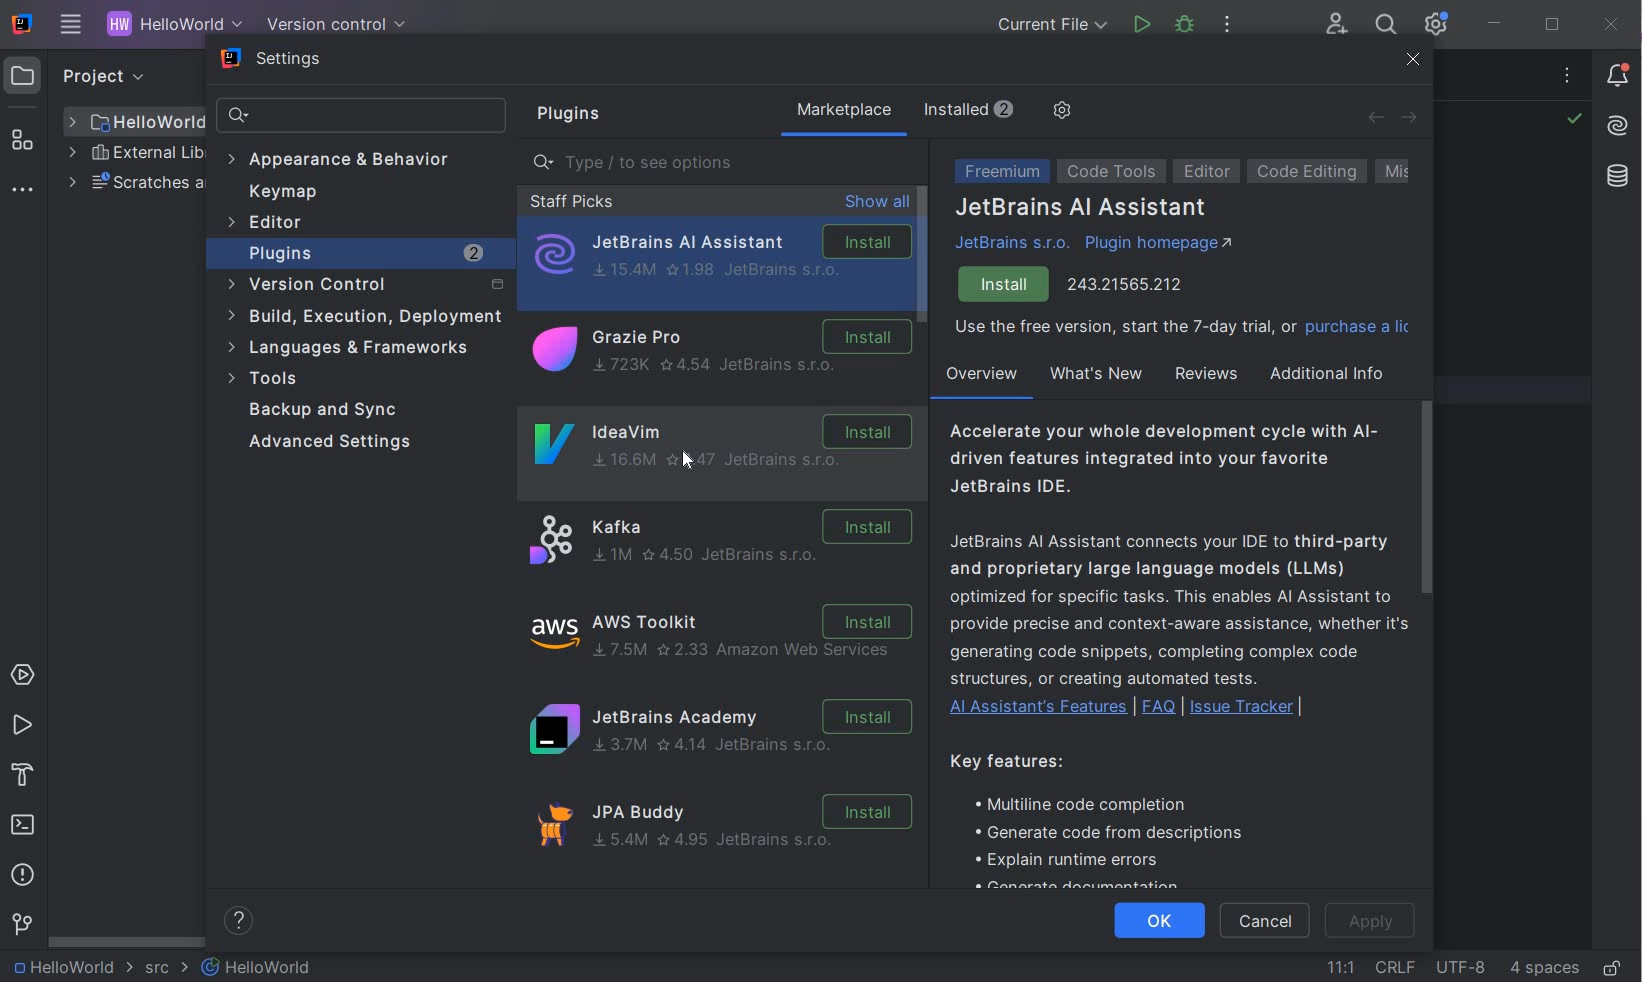 The height and width of the screenshot is (982, 1642). What do you see at coordinates (23, 676) in the screenshot?
I see `SERVICES` at bounding box center [23, 676].